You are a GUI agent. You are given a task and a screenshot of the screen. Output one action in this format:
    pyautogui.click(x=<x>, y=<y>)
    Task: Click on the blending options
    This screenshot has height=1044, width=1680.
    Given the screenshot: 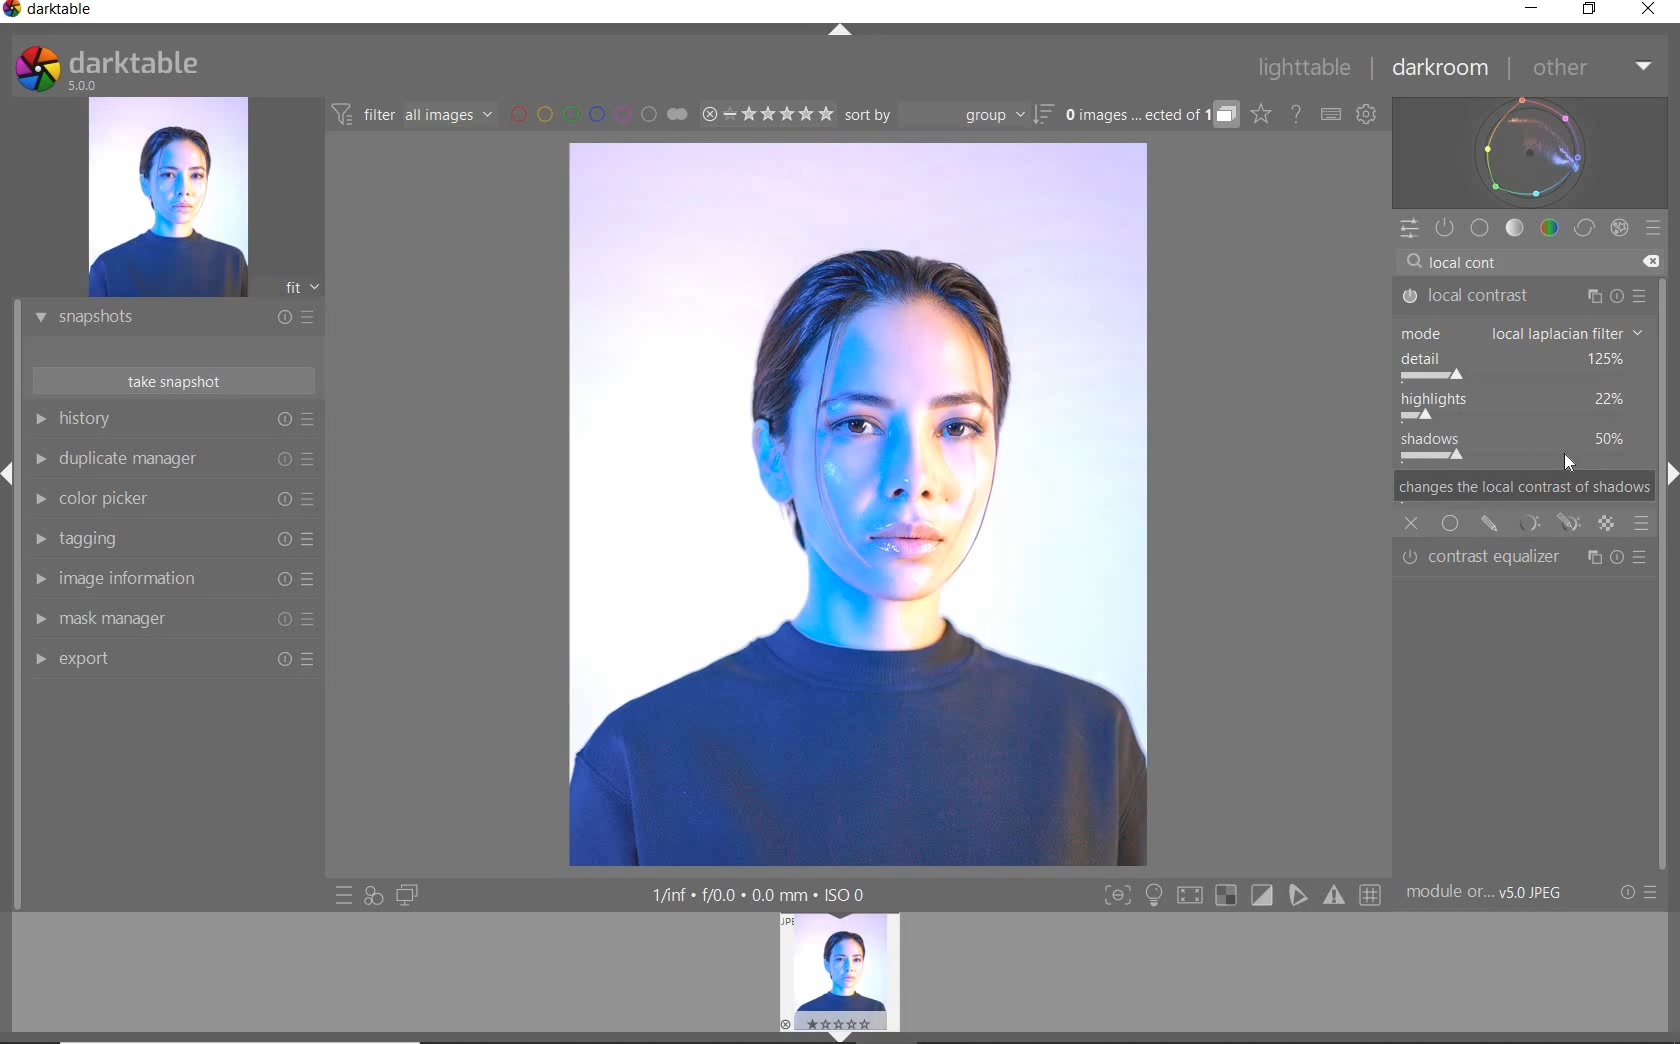 What is the action you would take?
    pyautogui.click(x=1642, y=522)
    